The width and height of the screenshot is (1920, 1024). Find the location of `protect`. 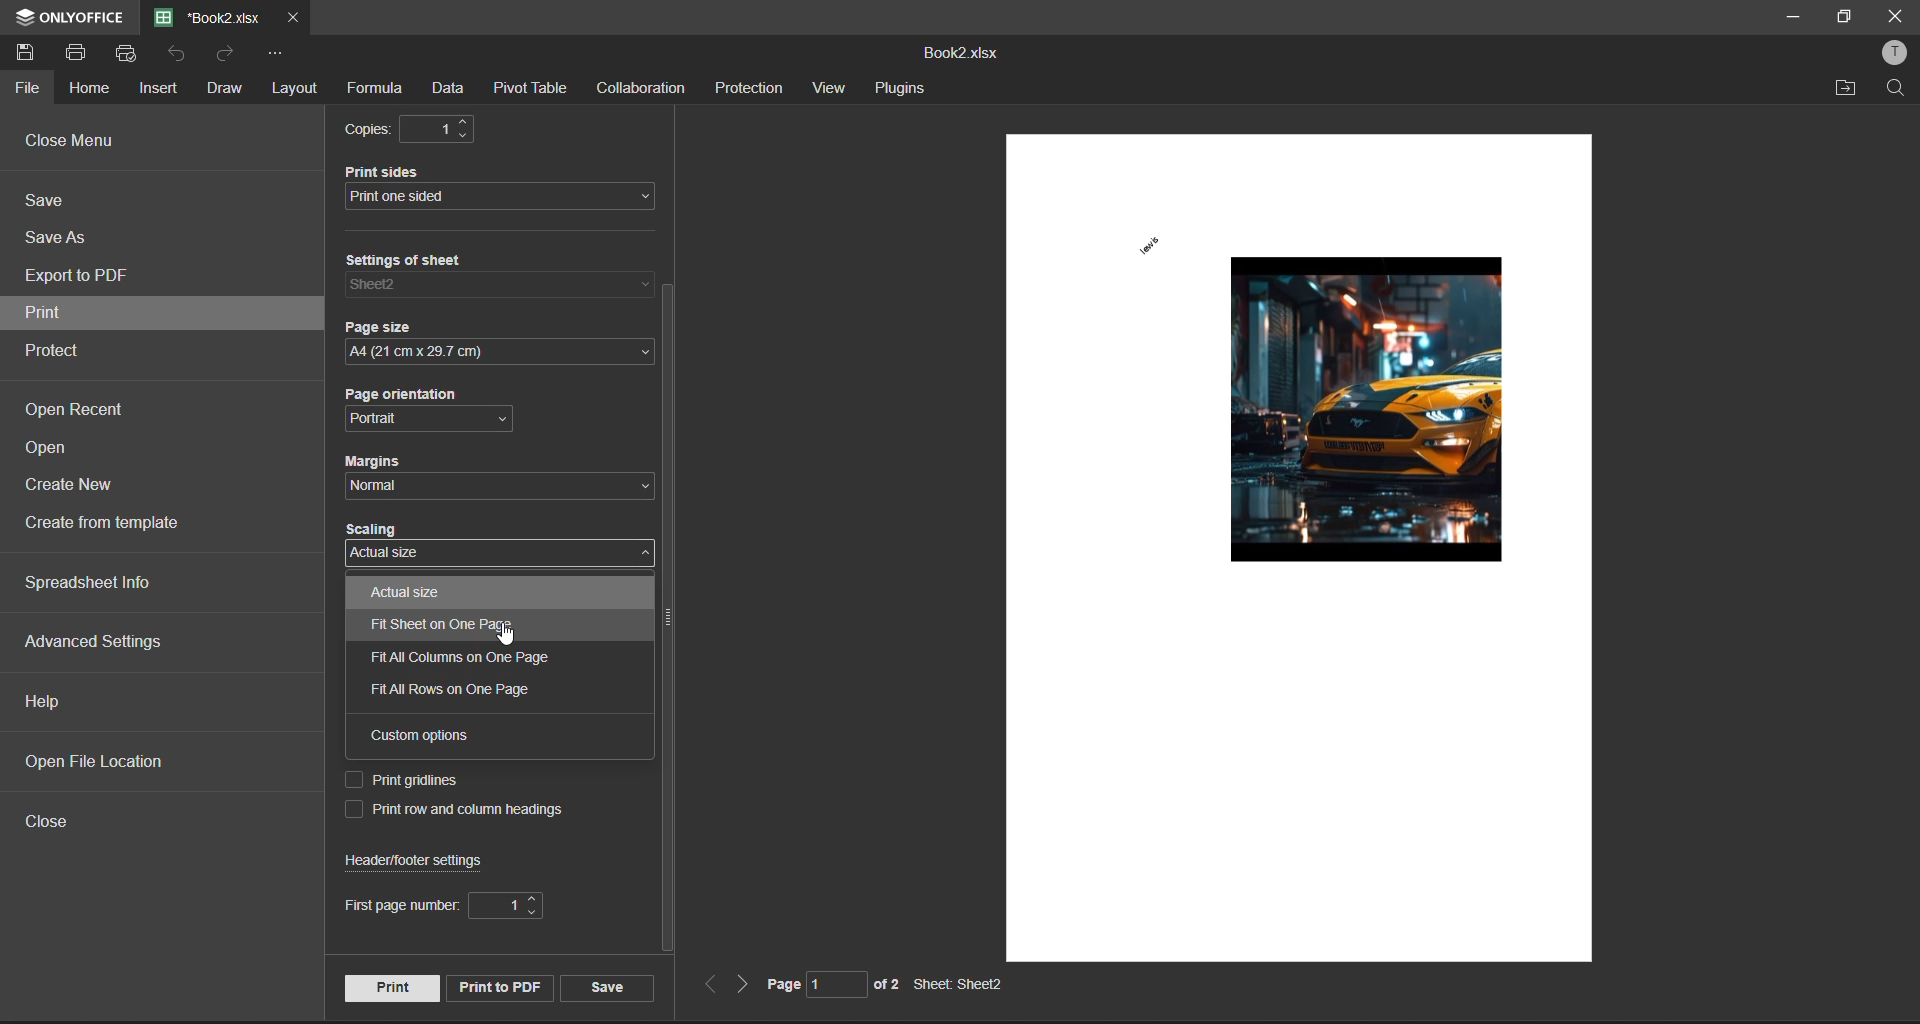

protect is located at coordinates (61, 350).